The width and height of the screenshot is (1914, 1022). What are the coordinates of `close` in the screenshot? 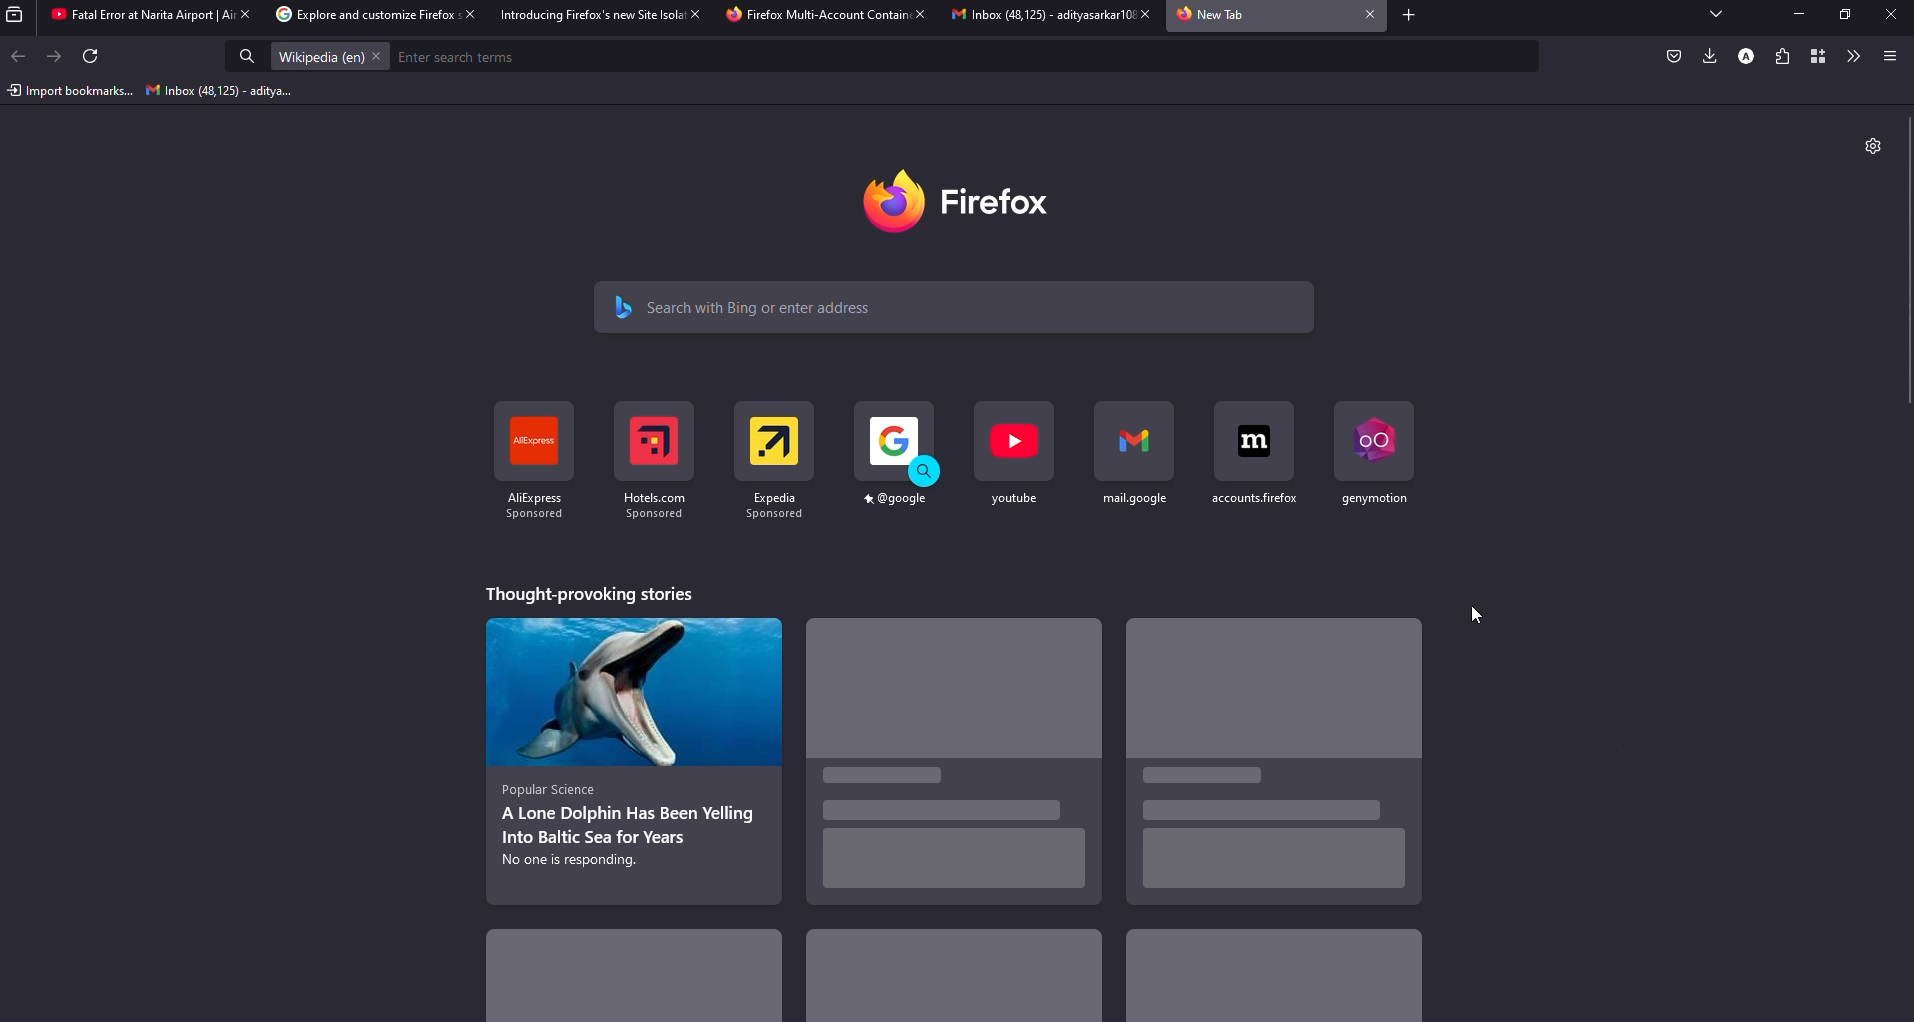 It's located at (464, 15).